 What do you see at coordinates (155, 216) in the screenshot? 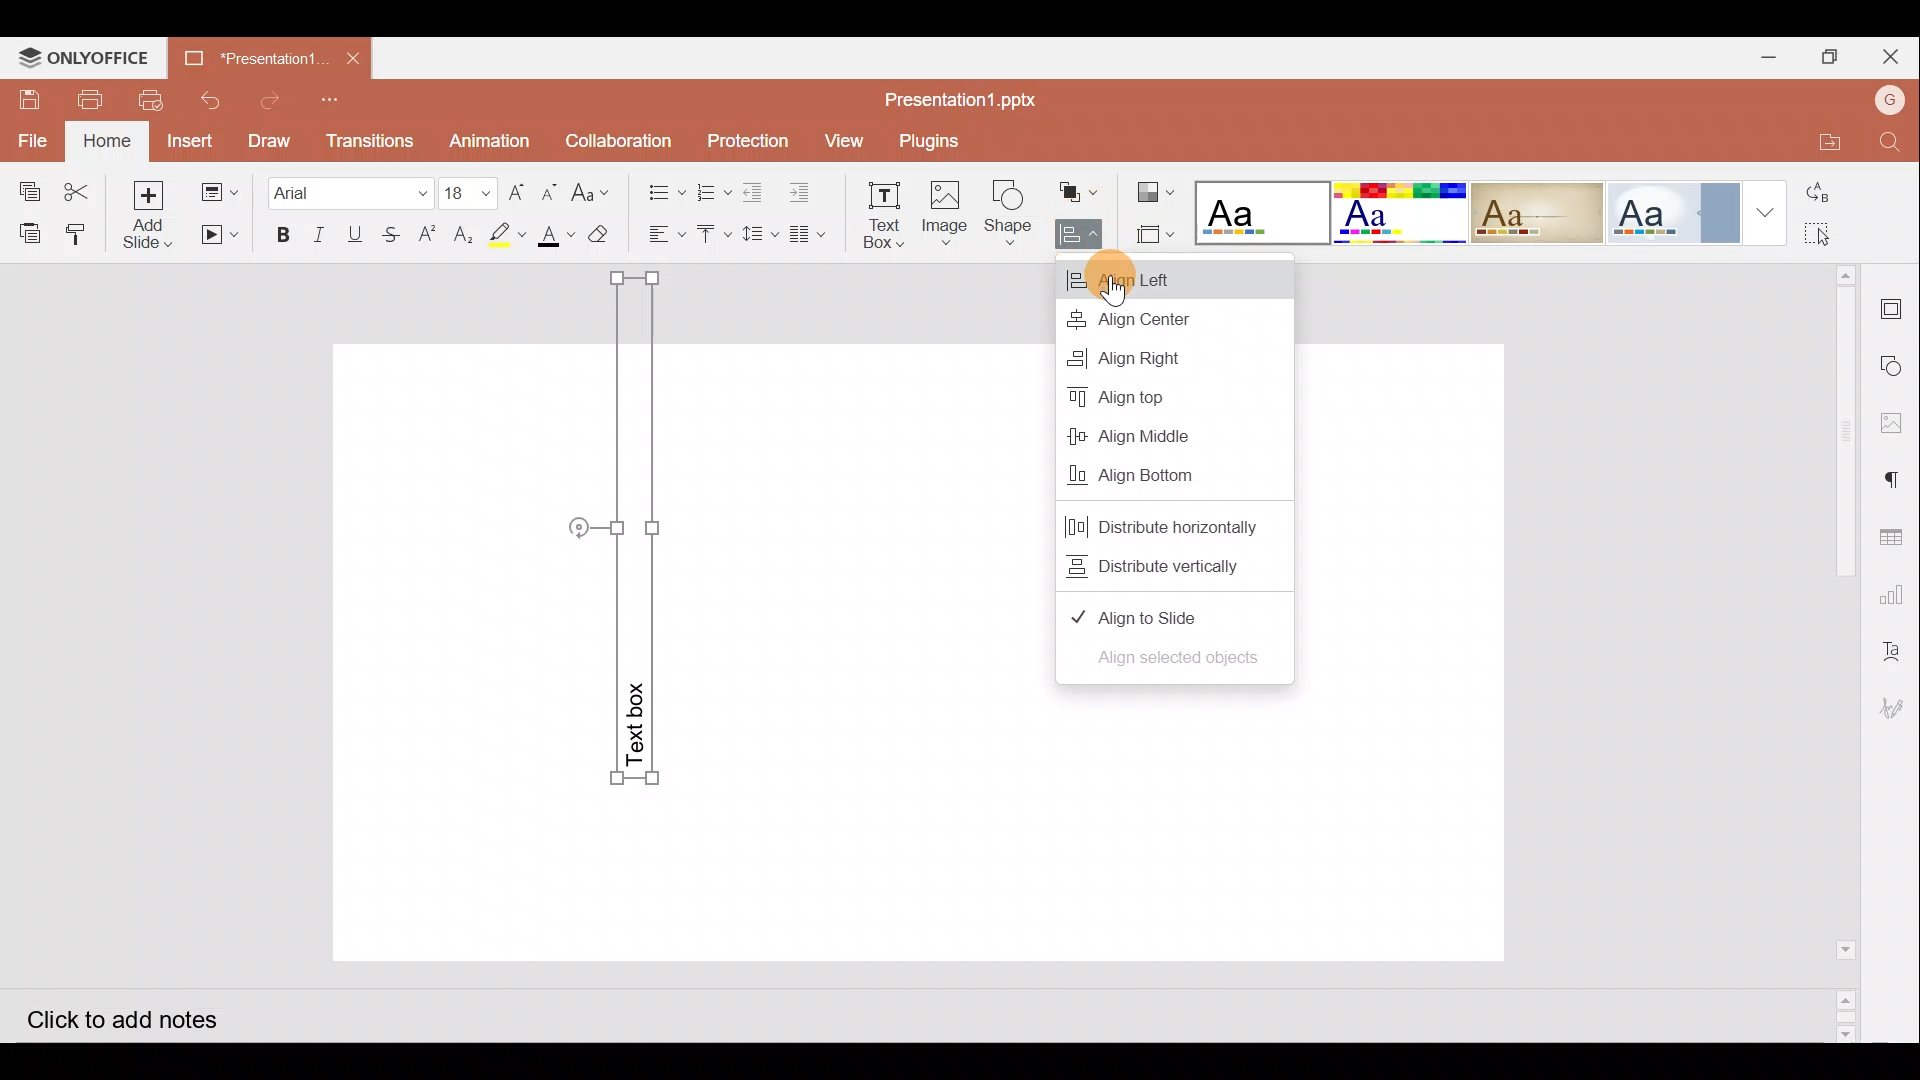
I see `Add slide` at bounding box center [155, 216].